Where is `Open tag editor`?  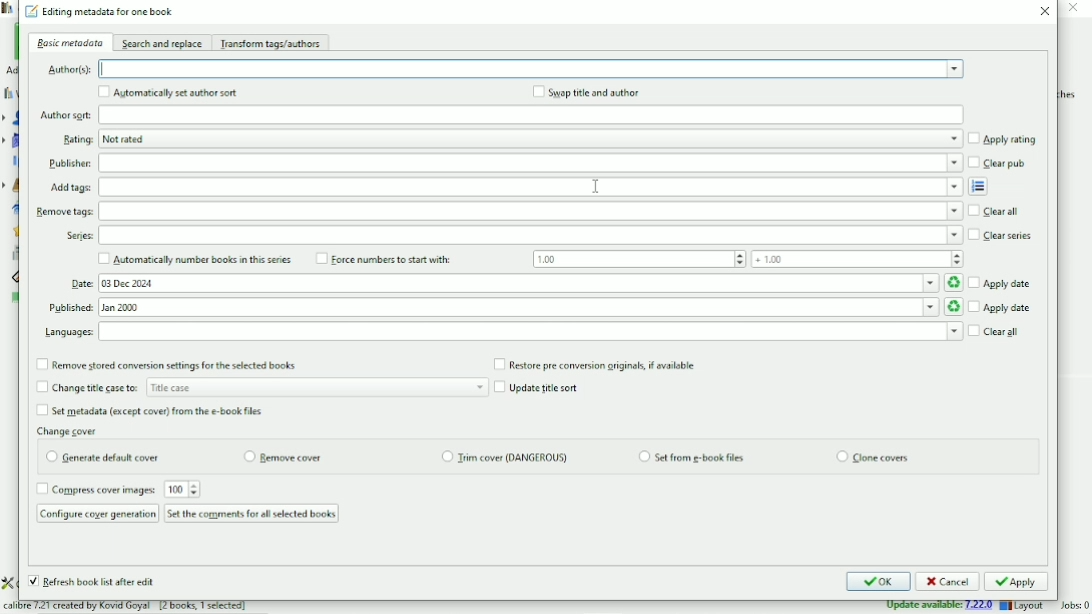
Open tag editor is located at coordinates (980, 186).